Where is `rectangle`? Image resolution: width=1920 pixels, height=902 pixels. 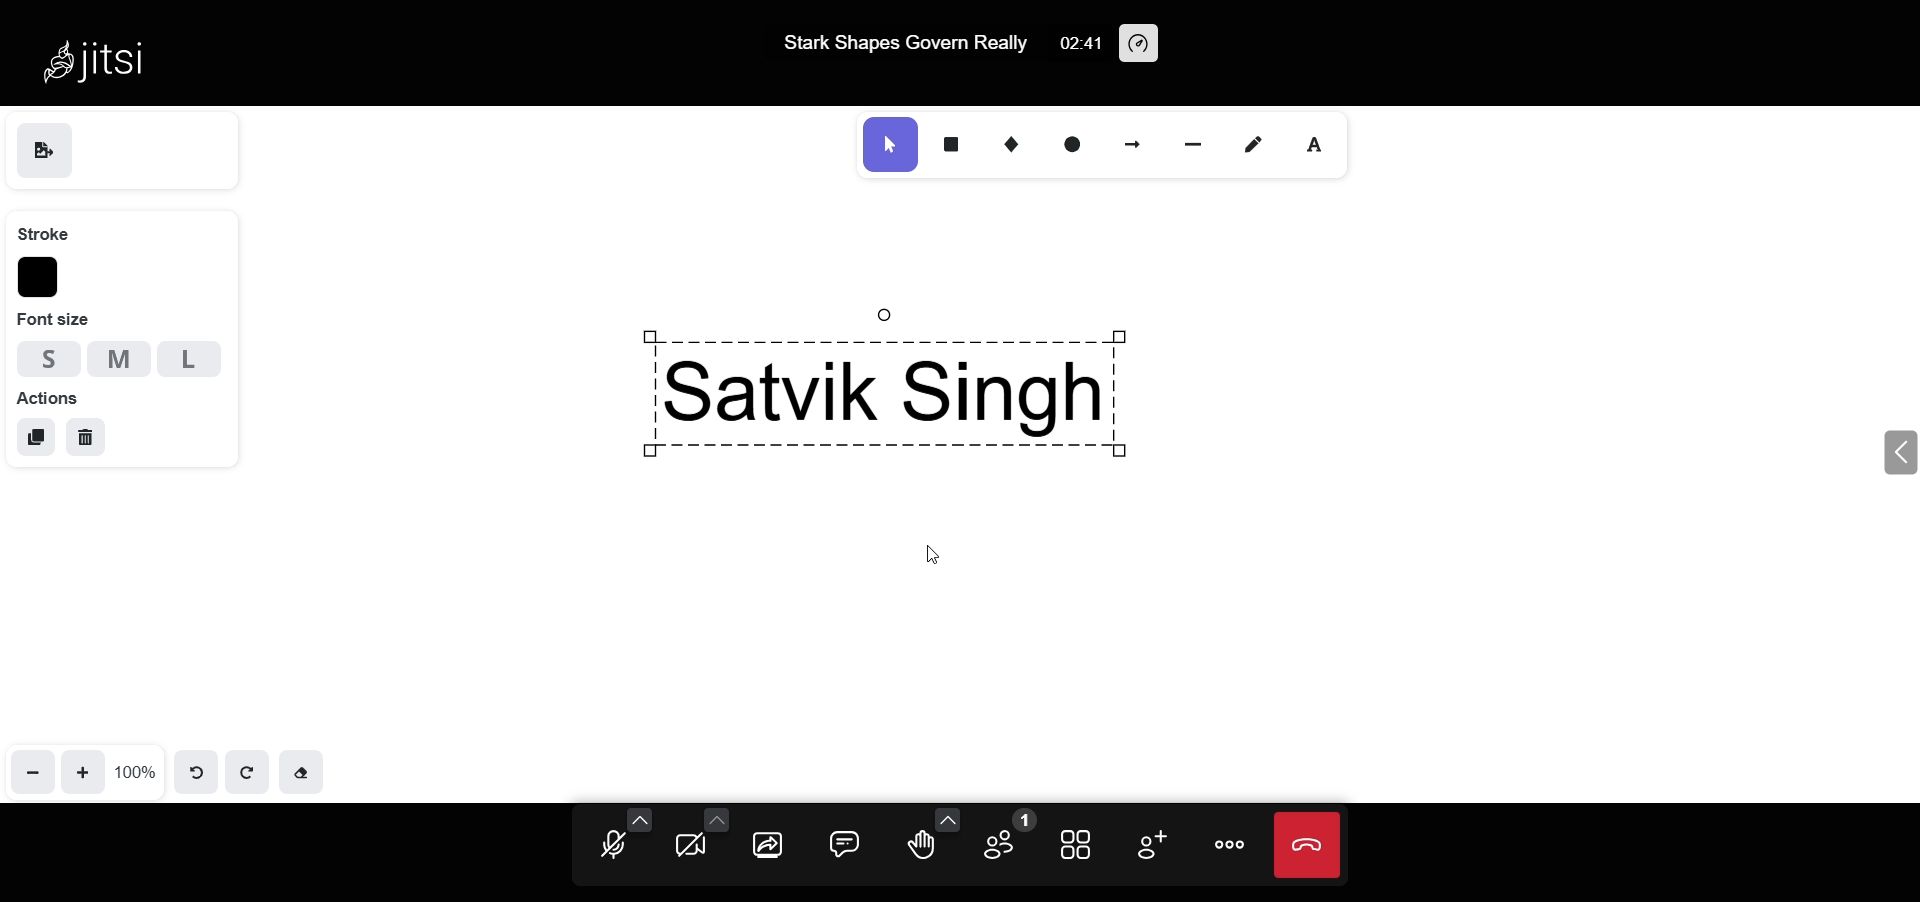
rectangle is located at coordinates (953, 140).